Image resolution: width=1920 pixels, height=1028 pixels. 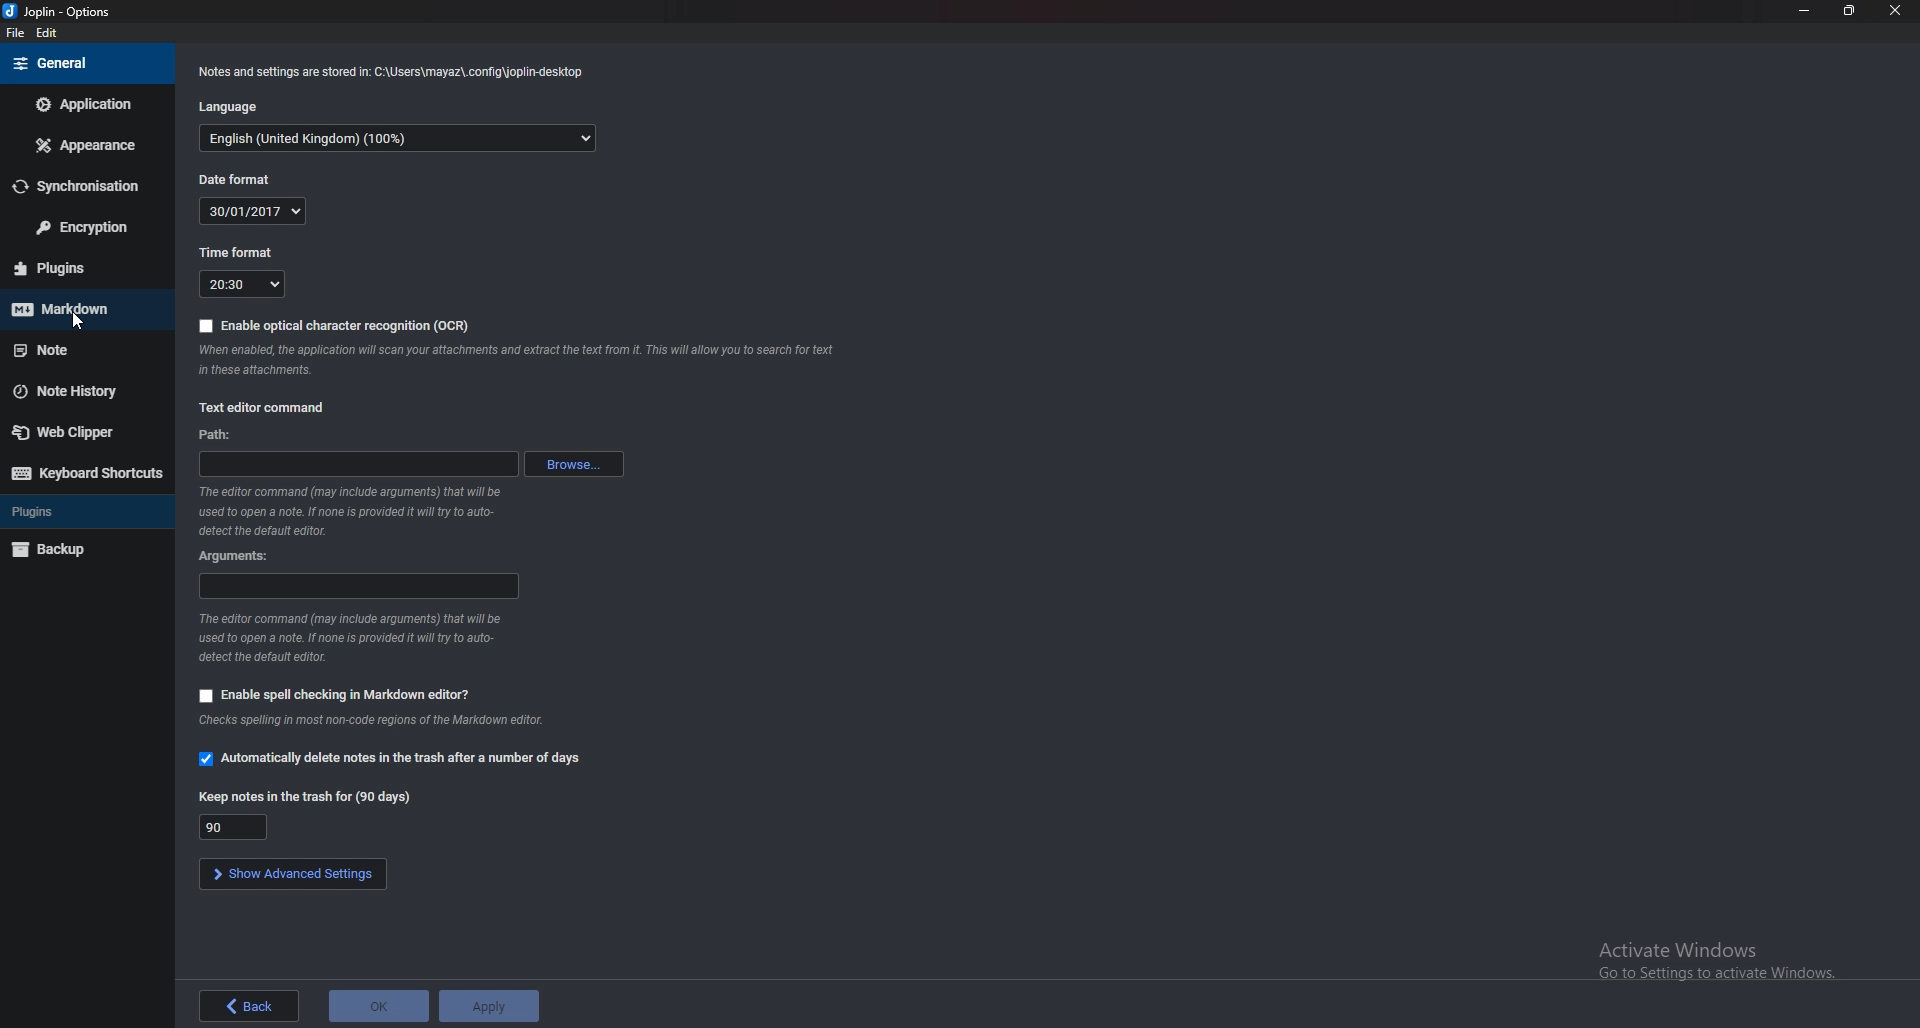 What do you see at coordinates (252, 1005) in the screenshot?
I see `back` at bounding box center [252, 1005].